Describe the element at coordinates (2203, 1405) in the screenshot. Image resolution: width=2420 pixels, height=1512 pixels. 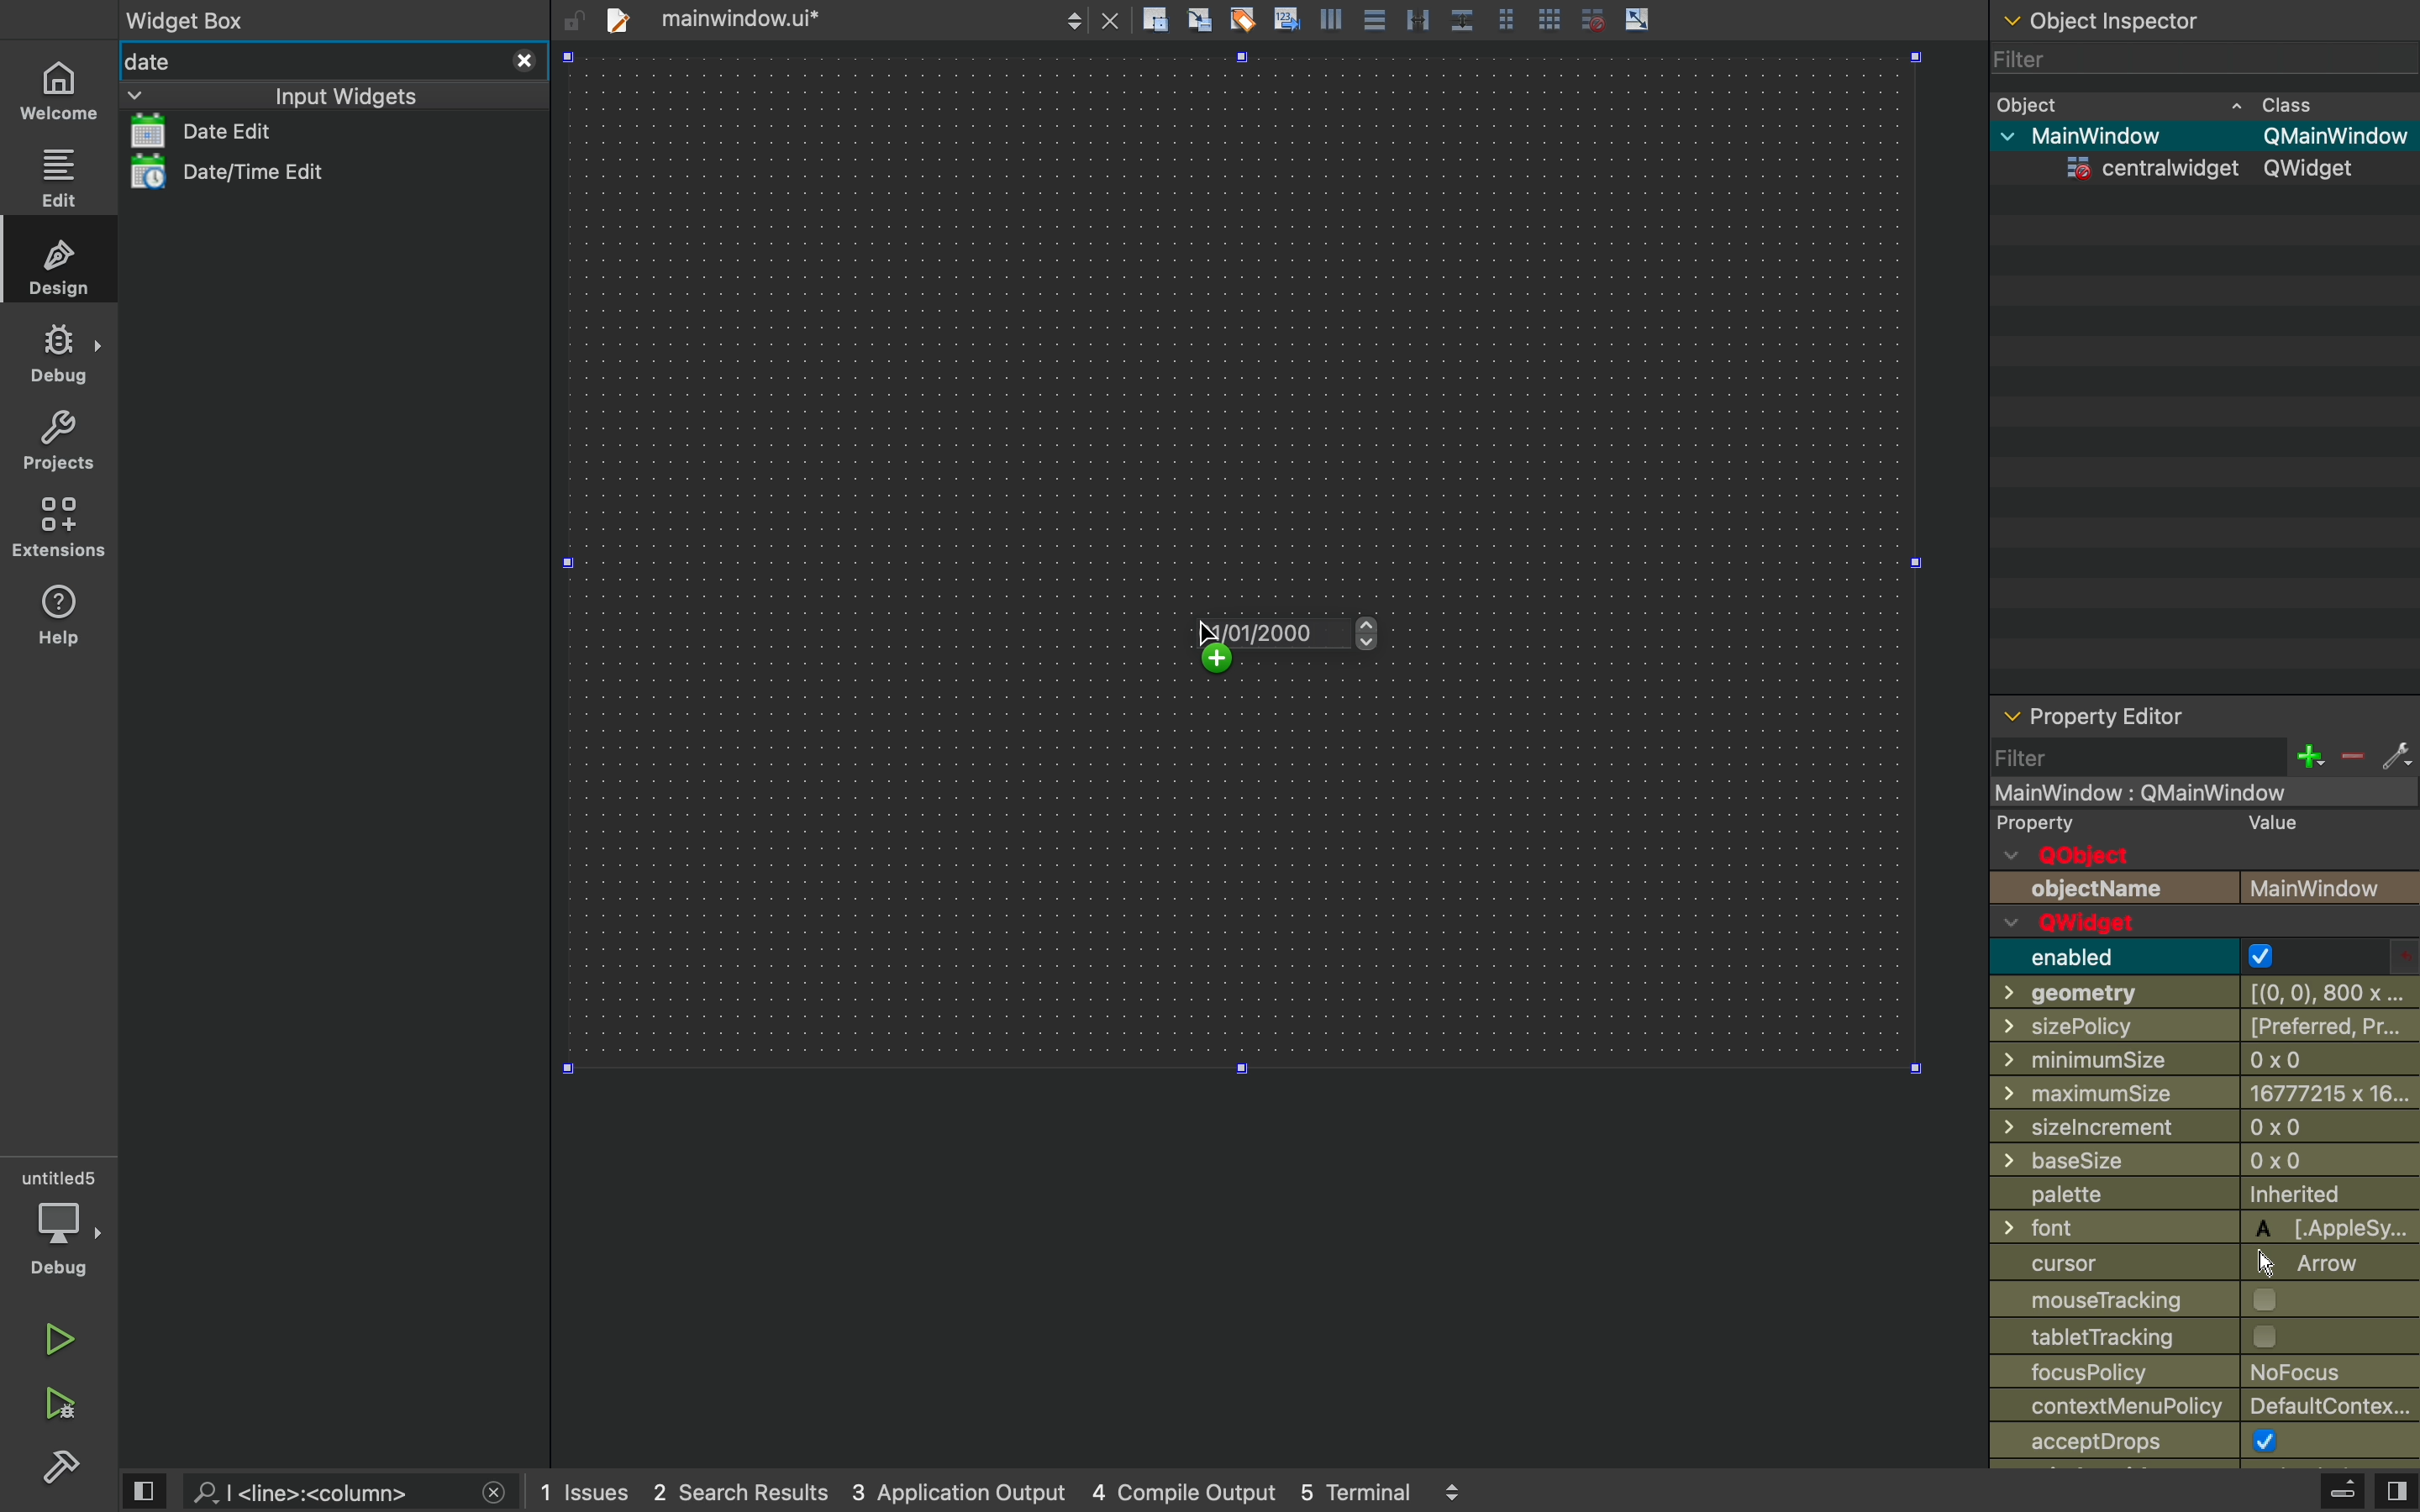
I see `contextmenupolicy` at that location.